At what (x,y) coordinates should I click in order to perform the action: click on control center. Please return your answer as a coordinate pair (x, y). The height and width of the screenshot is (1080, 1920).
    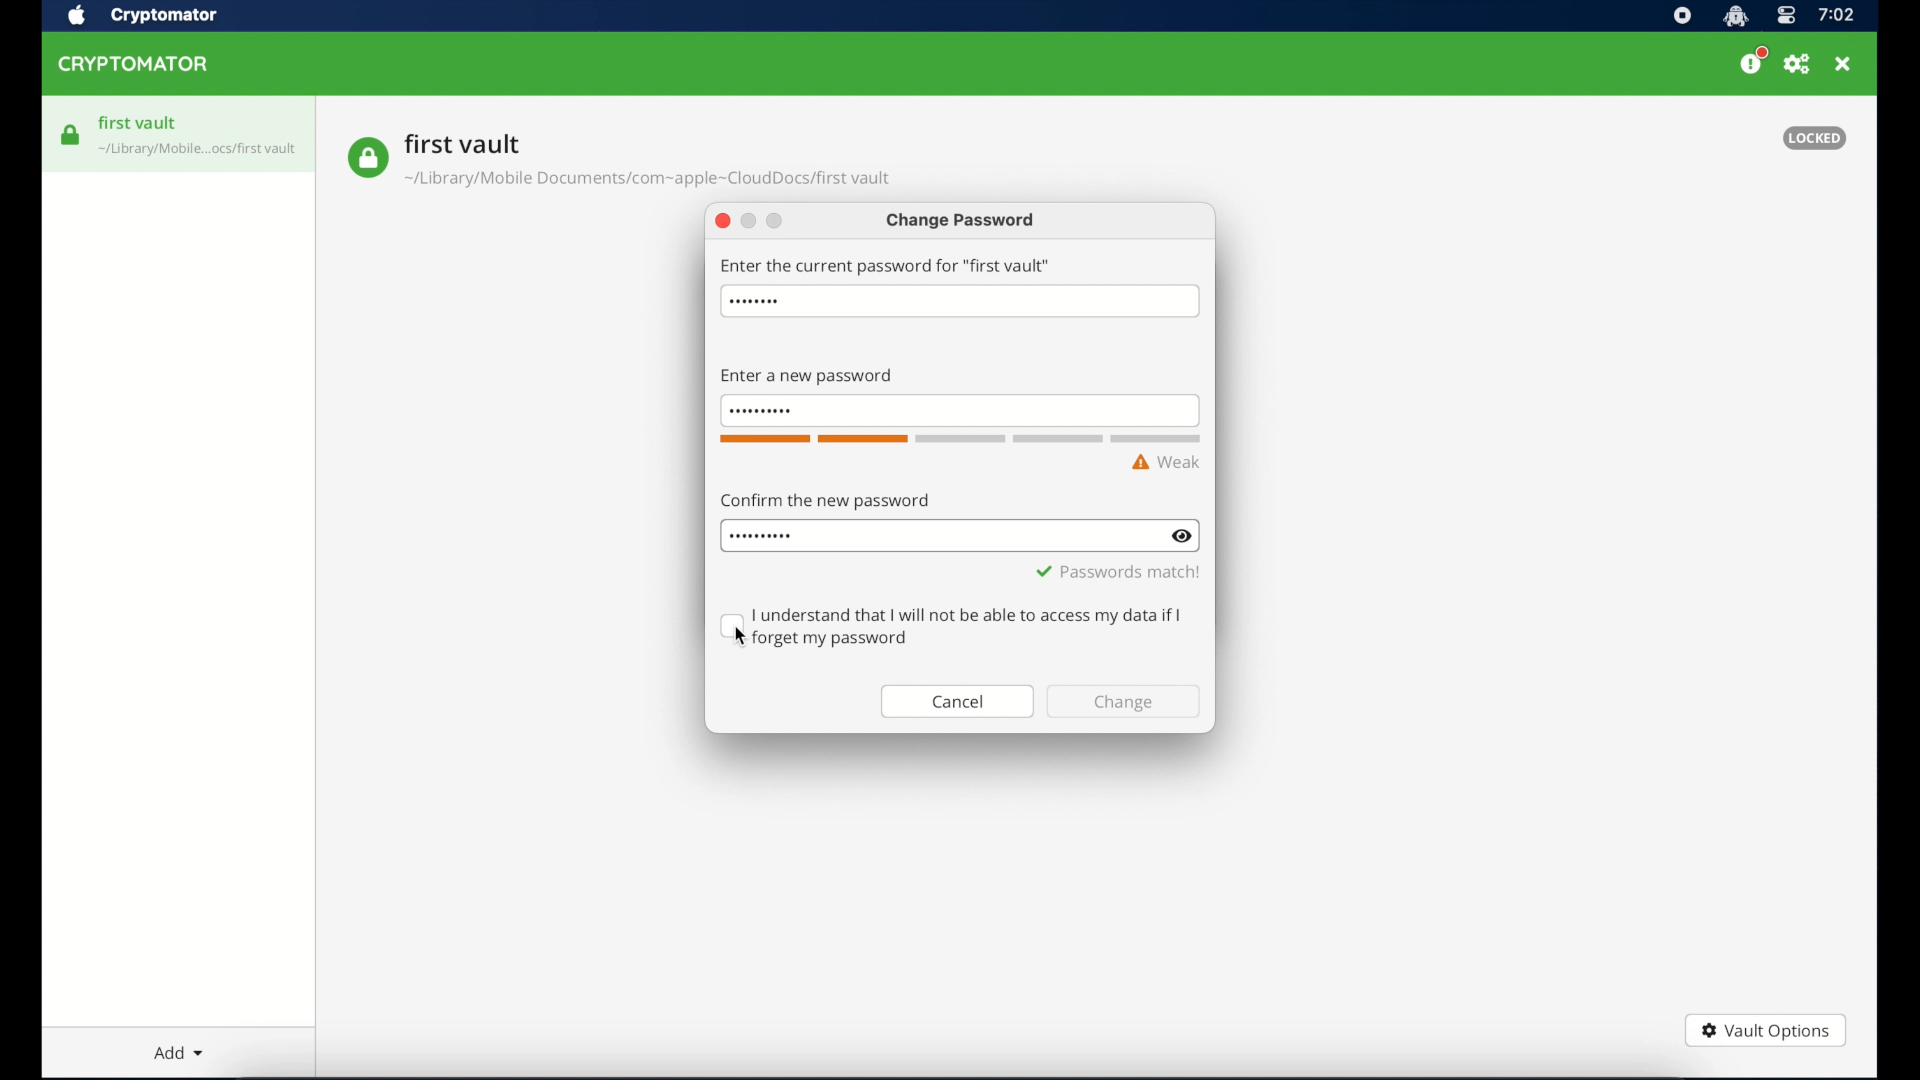
    Looking at the image, I should click on (1785, 17).